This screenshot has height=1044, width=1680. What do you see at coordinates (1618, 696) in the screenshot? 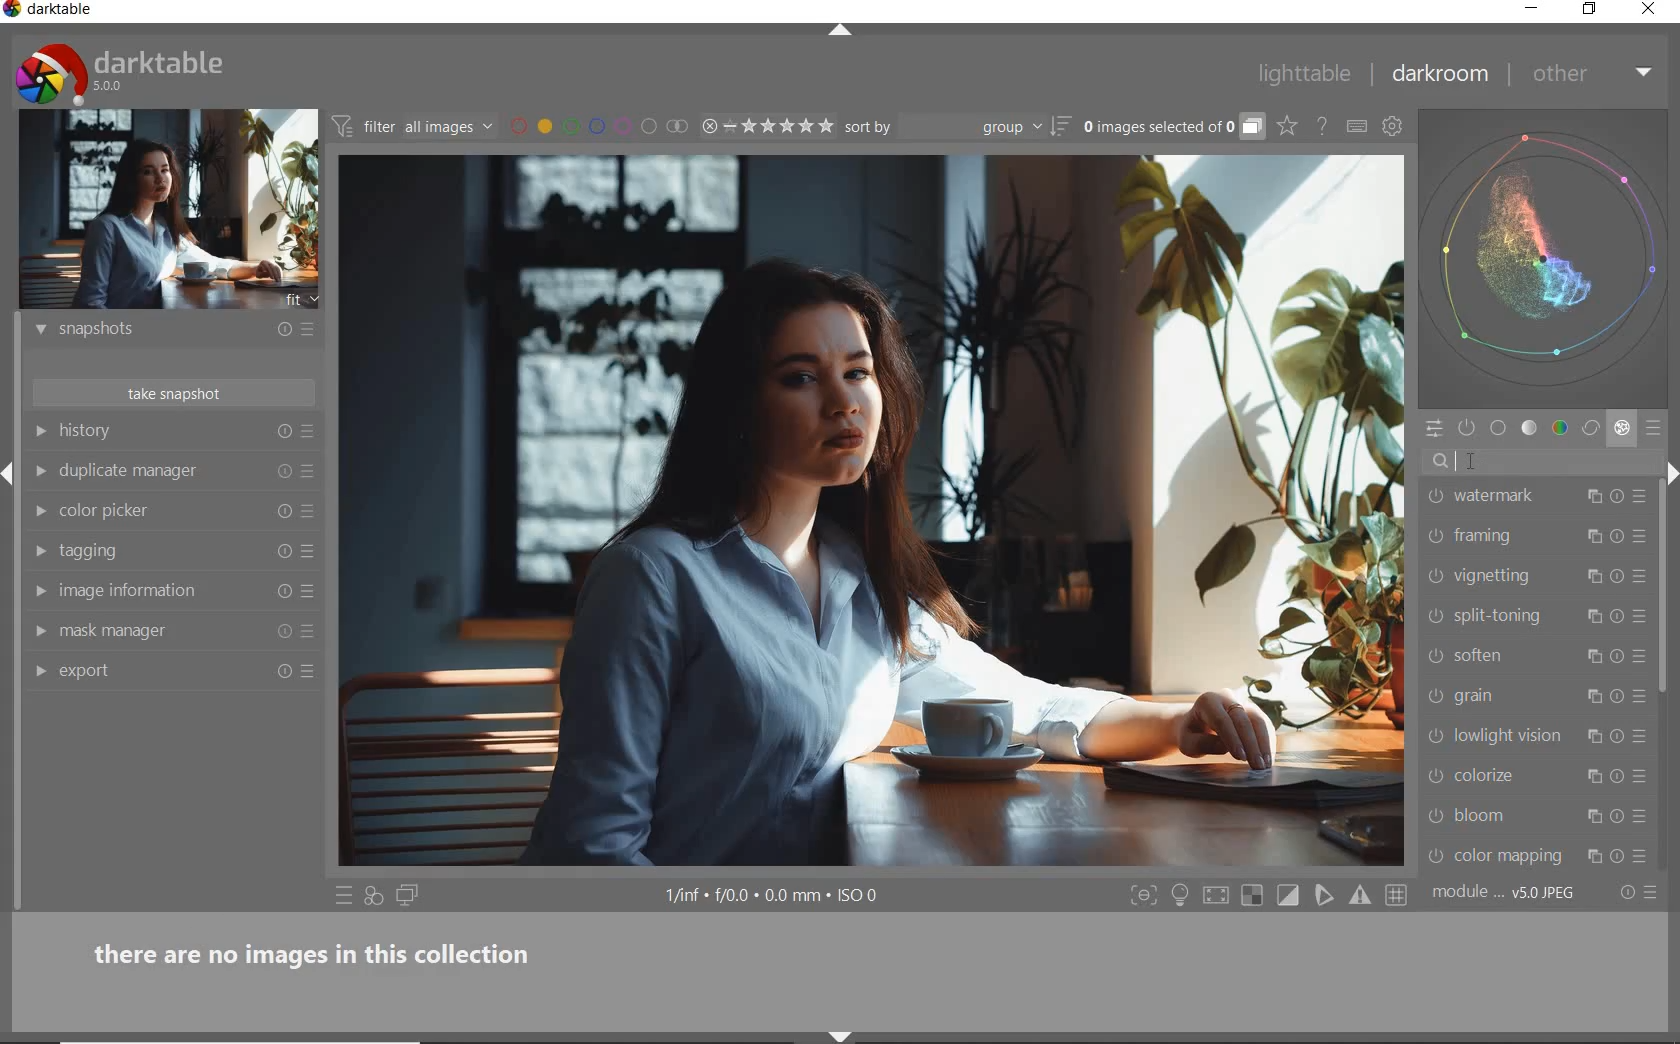
I see `reset` at bounding box center [1618, 696].